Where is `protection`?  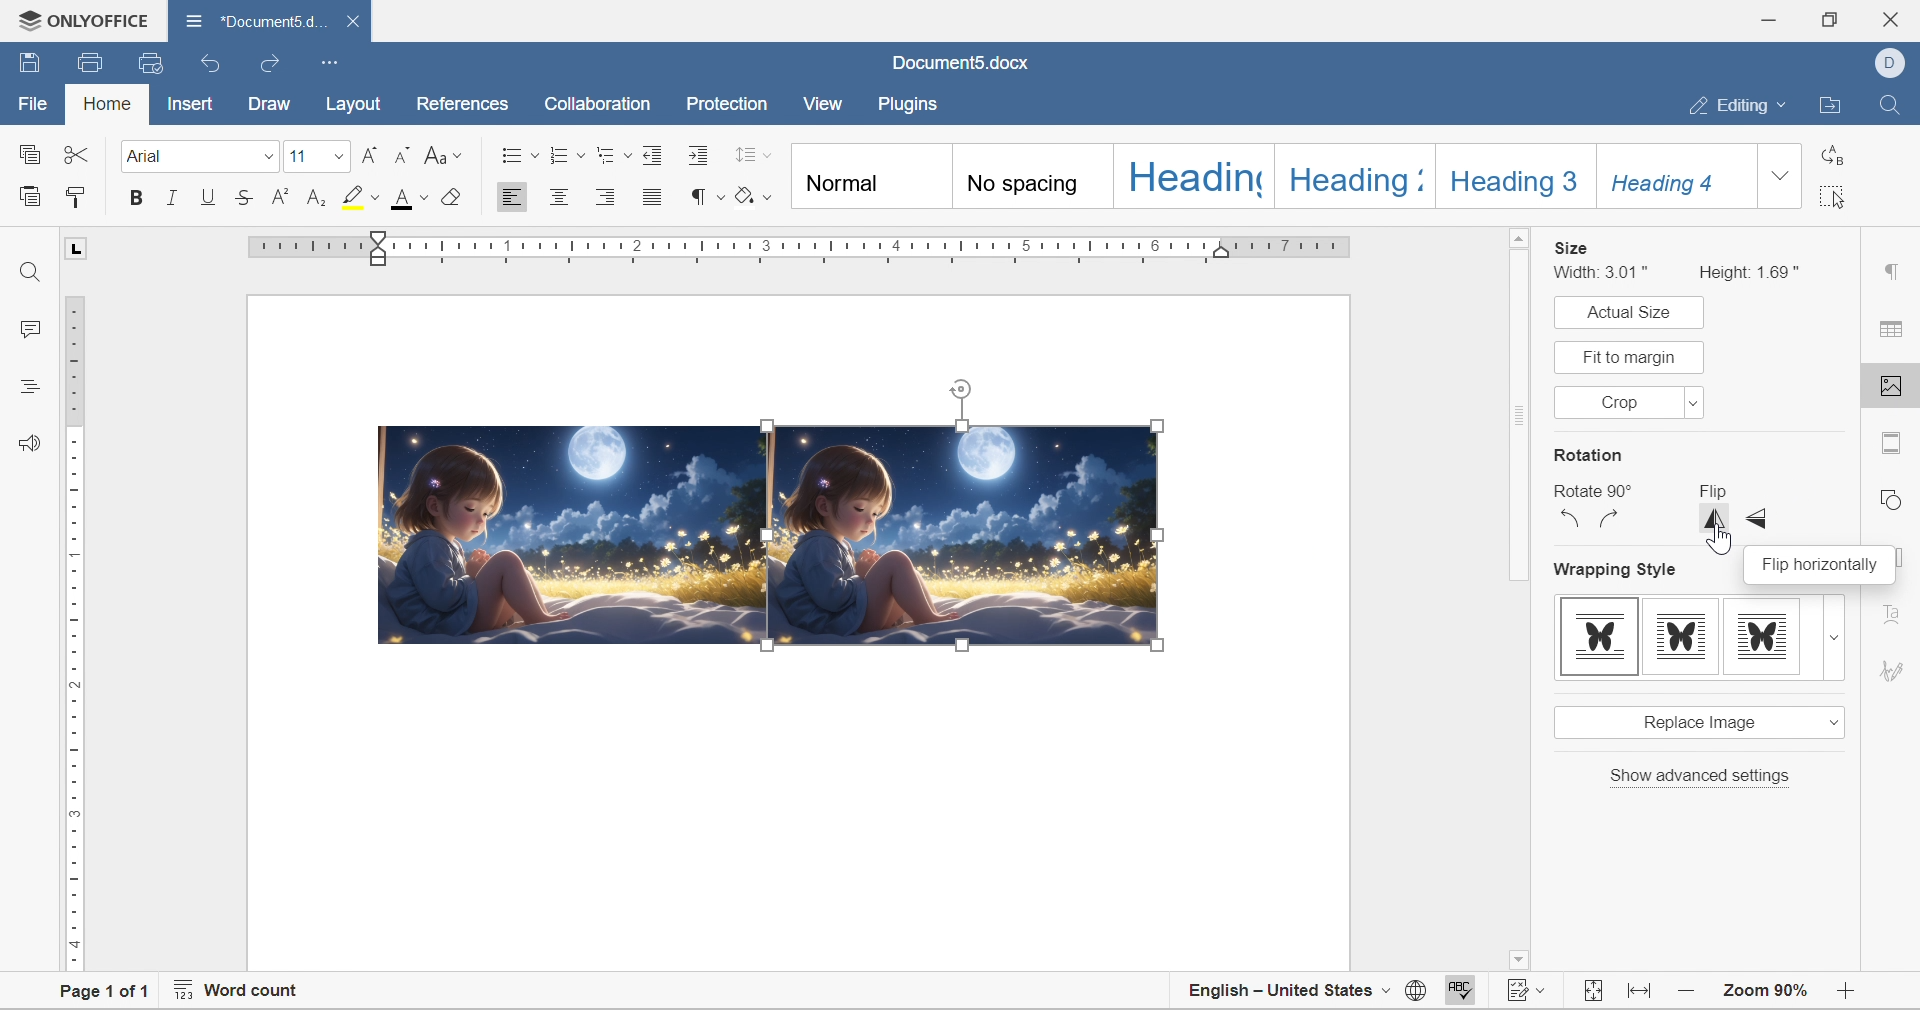
protection is located at coordinates (724, 104).